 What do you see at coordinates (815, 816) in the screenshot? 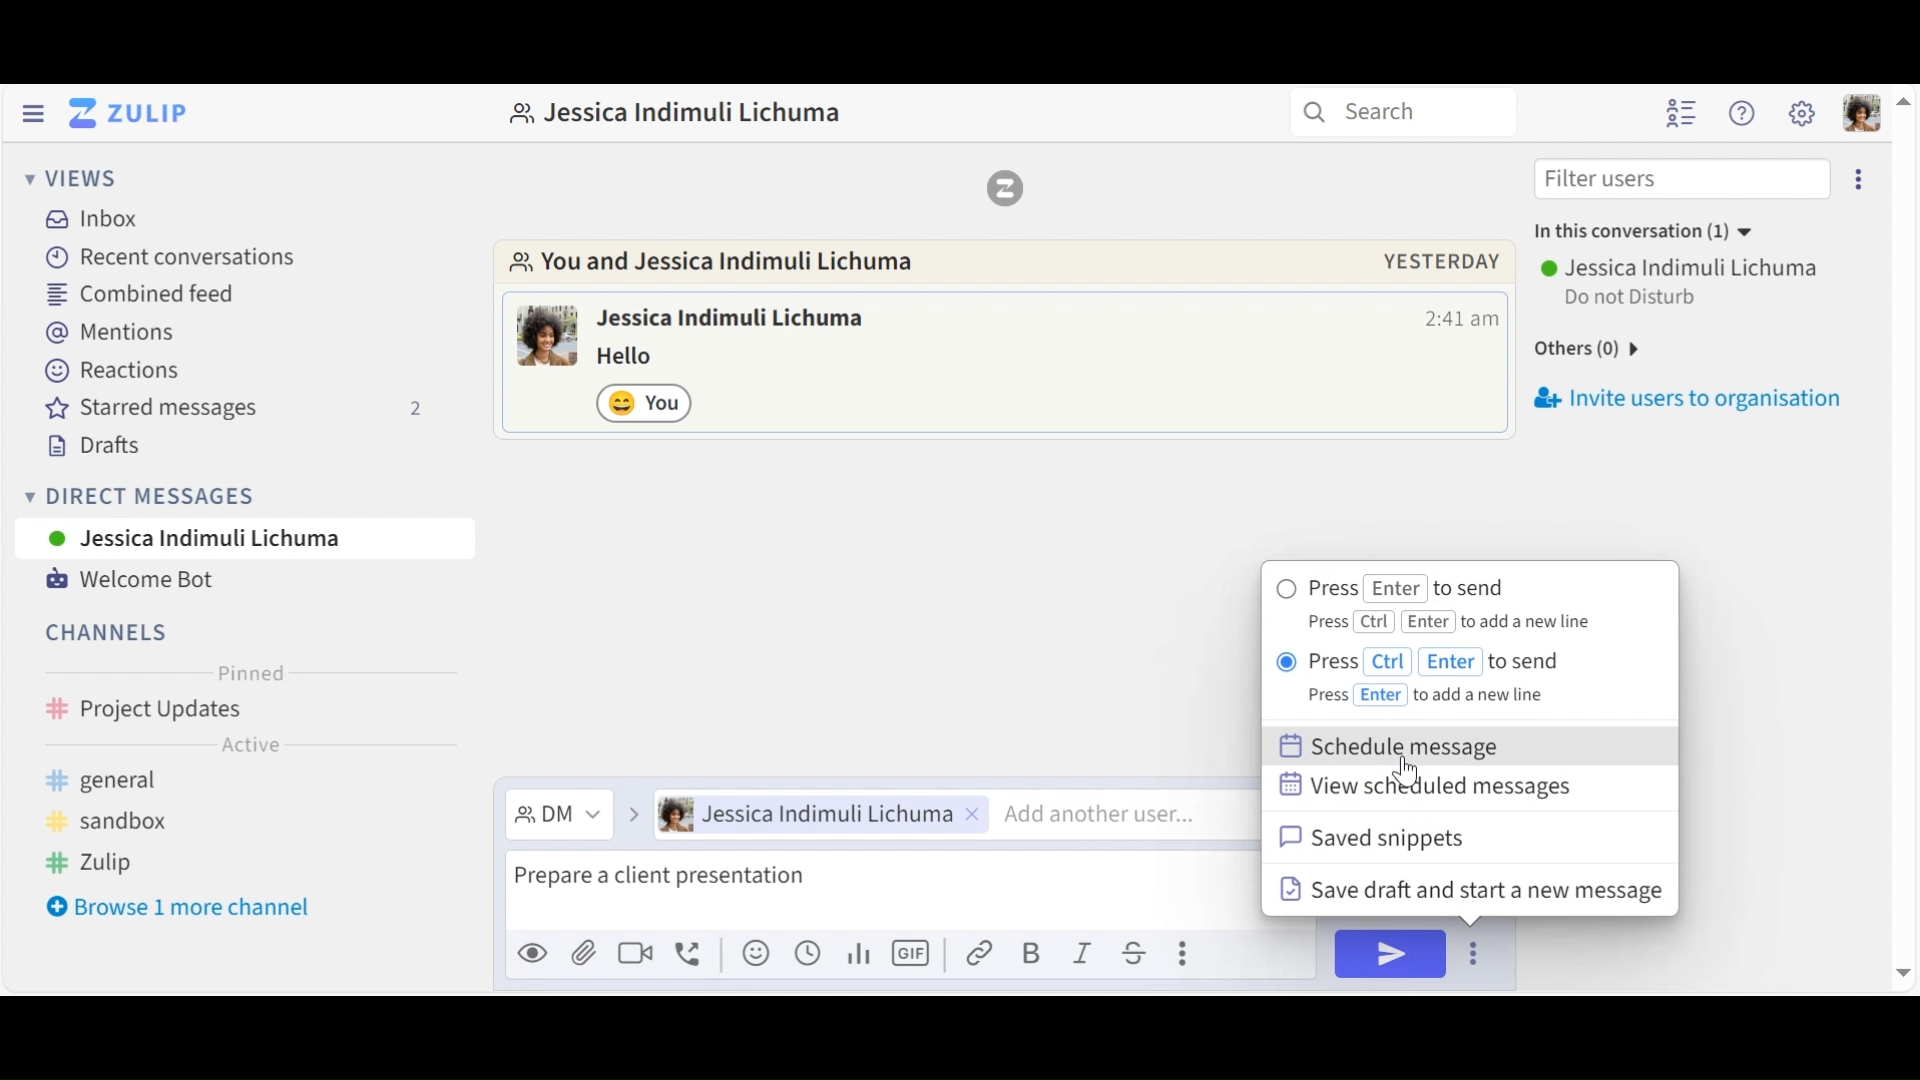
I see `User` at bounding box center [815, 816].